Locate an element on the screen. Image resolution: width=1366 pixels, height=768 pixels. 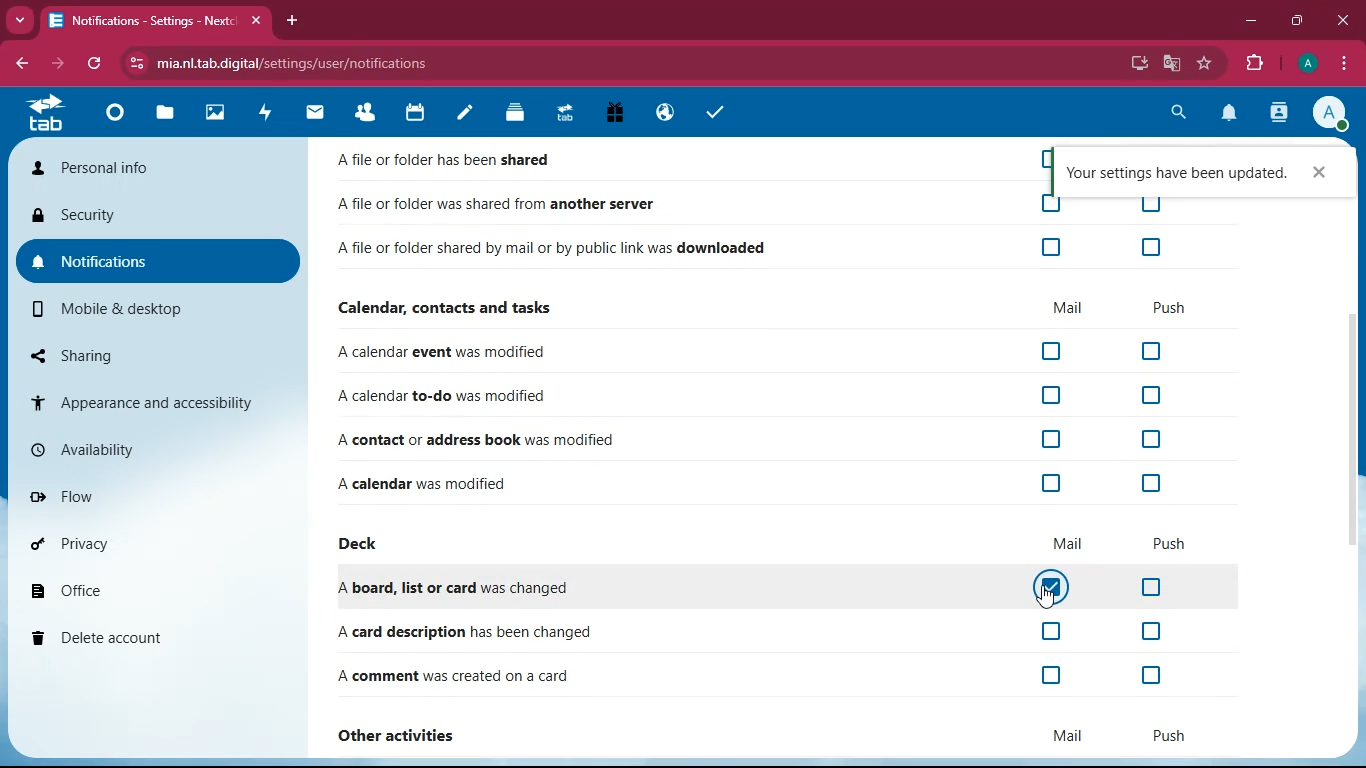
A file or folder shared by mail or by public link was downloaded is located at coordinates (552, 245).